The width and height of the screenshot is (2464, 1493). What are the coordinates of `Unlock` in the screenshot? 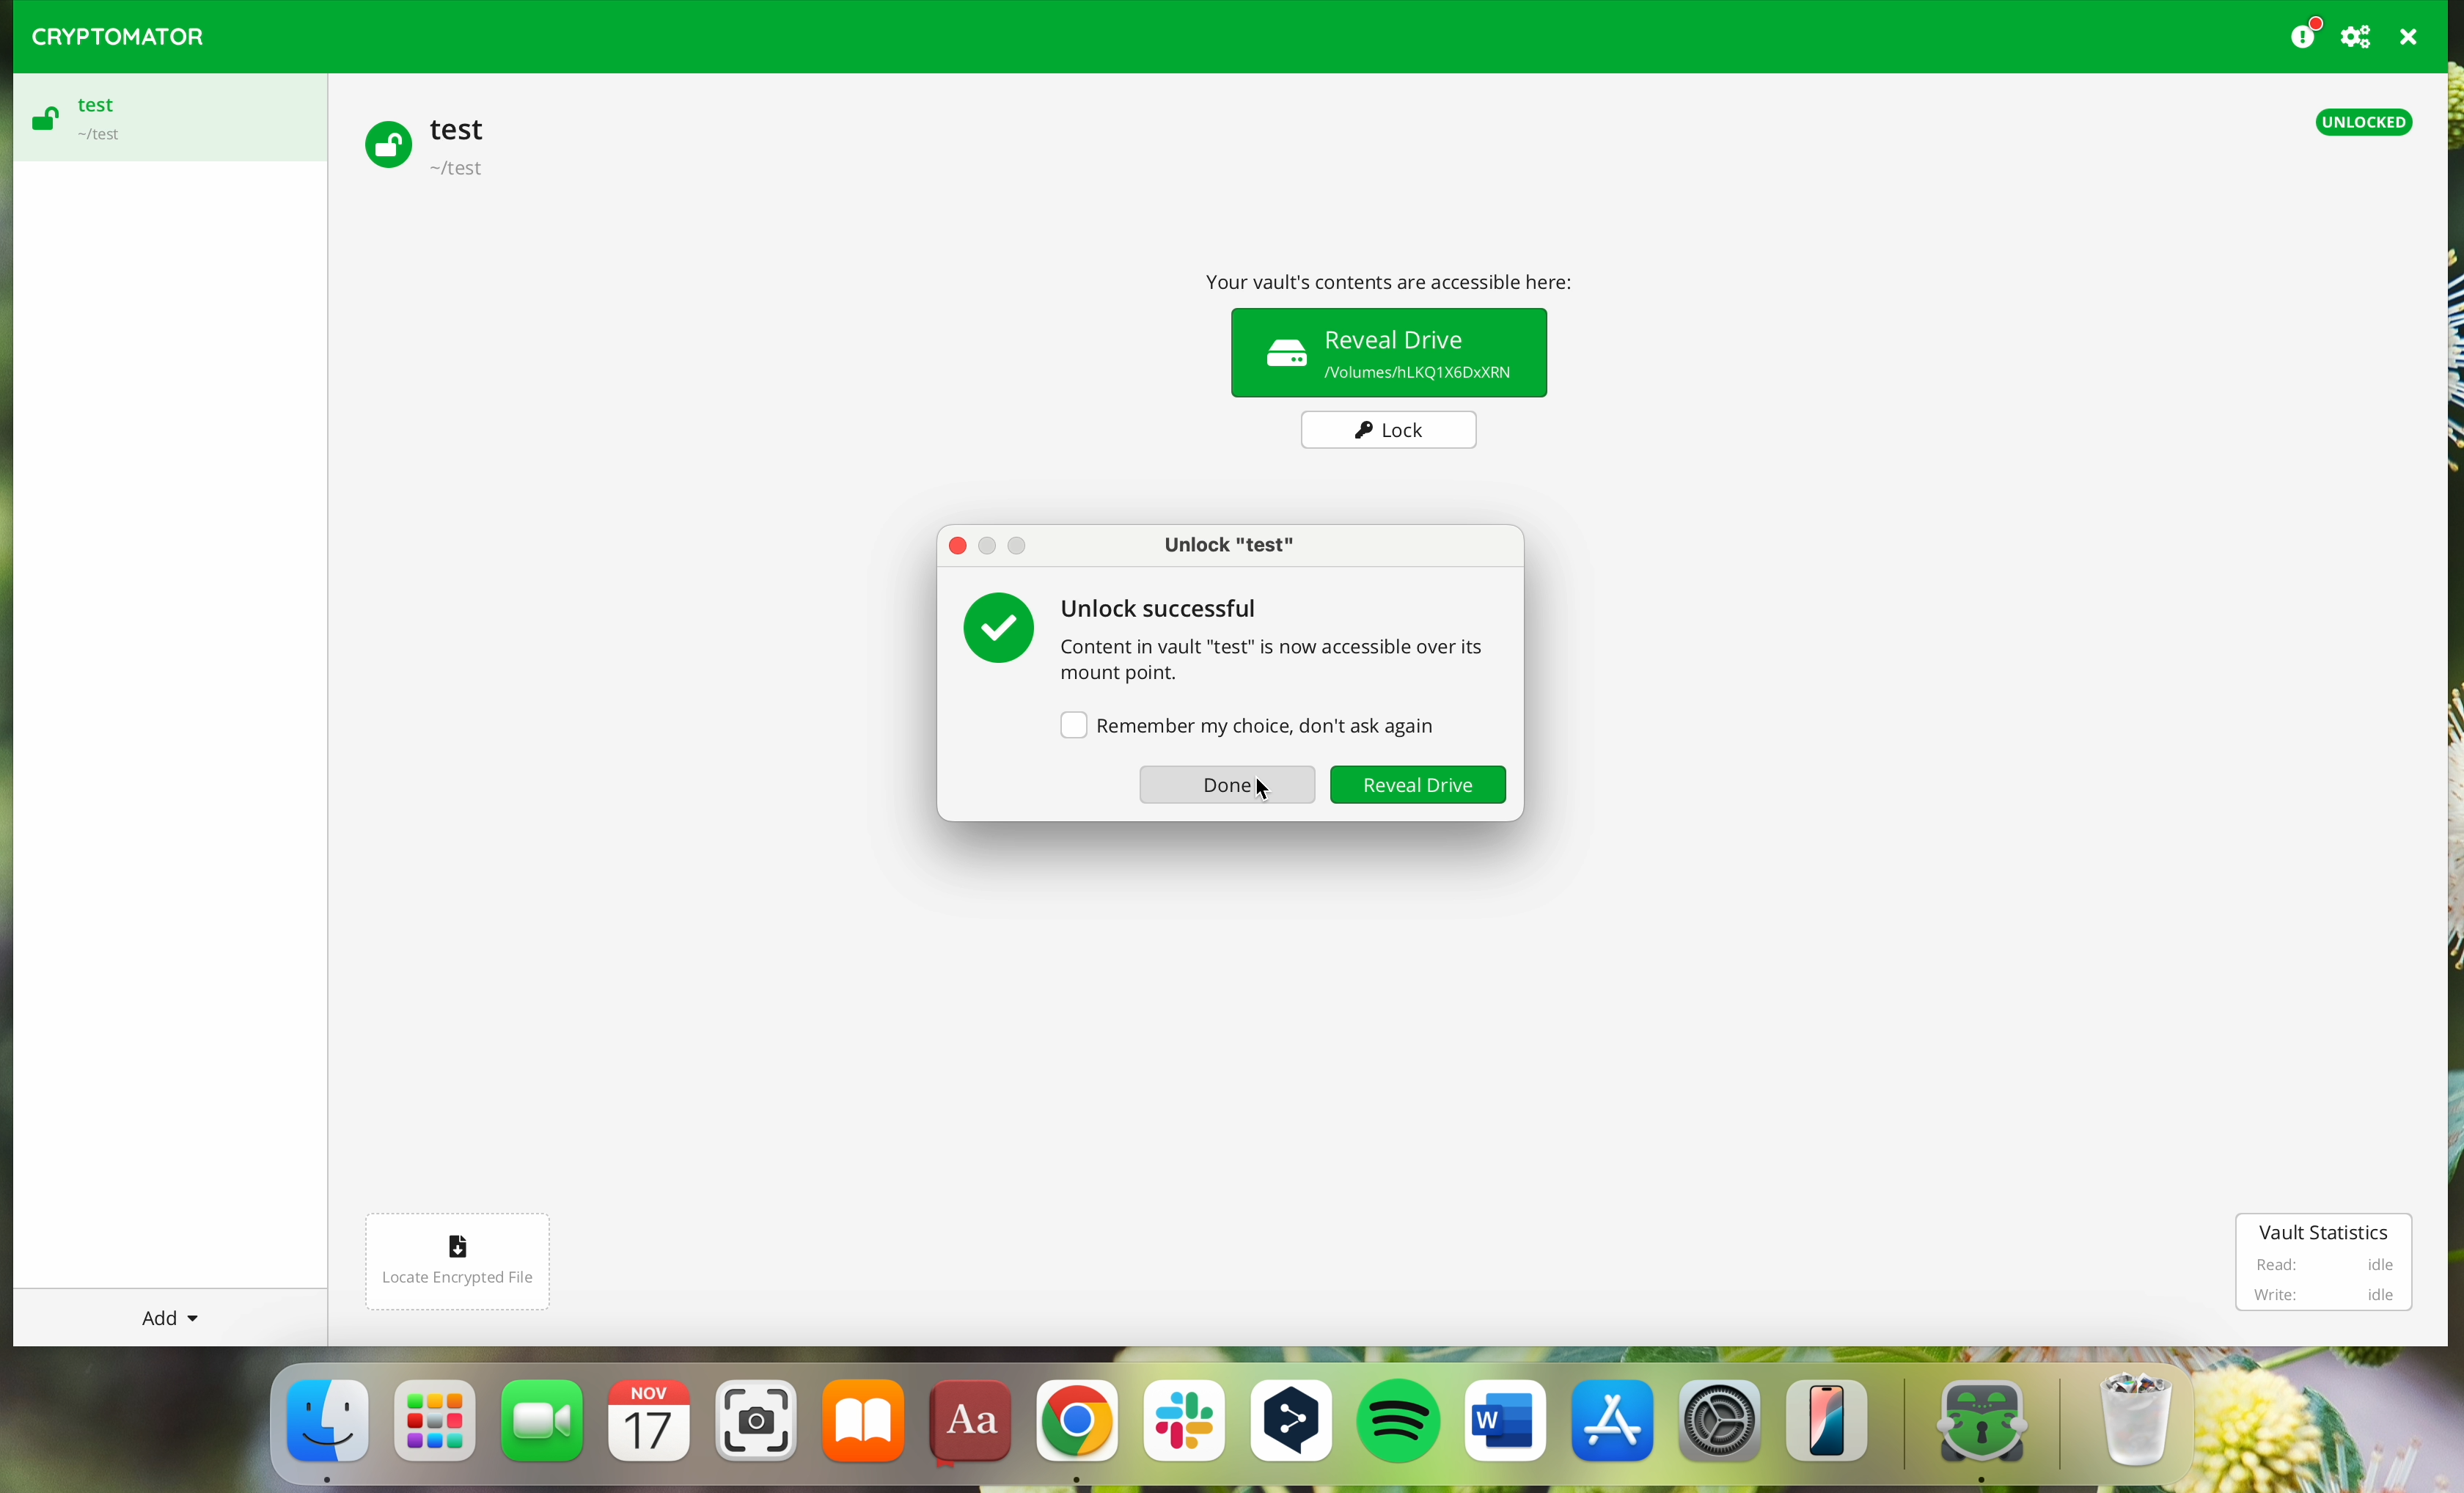 It's located at (1417, 785).